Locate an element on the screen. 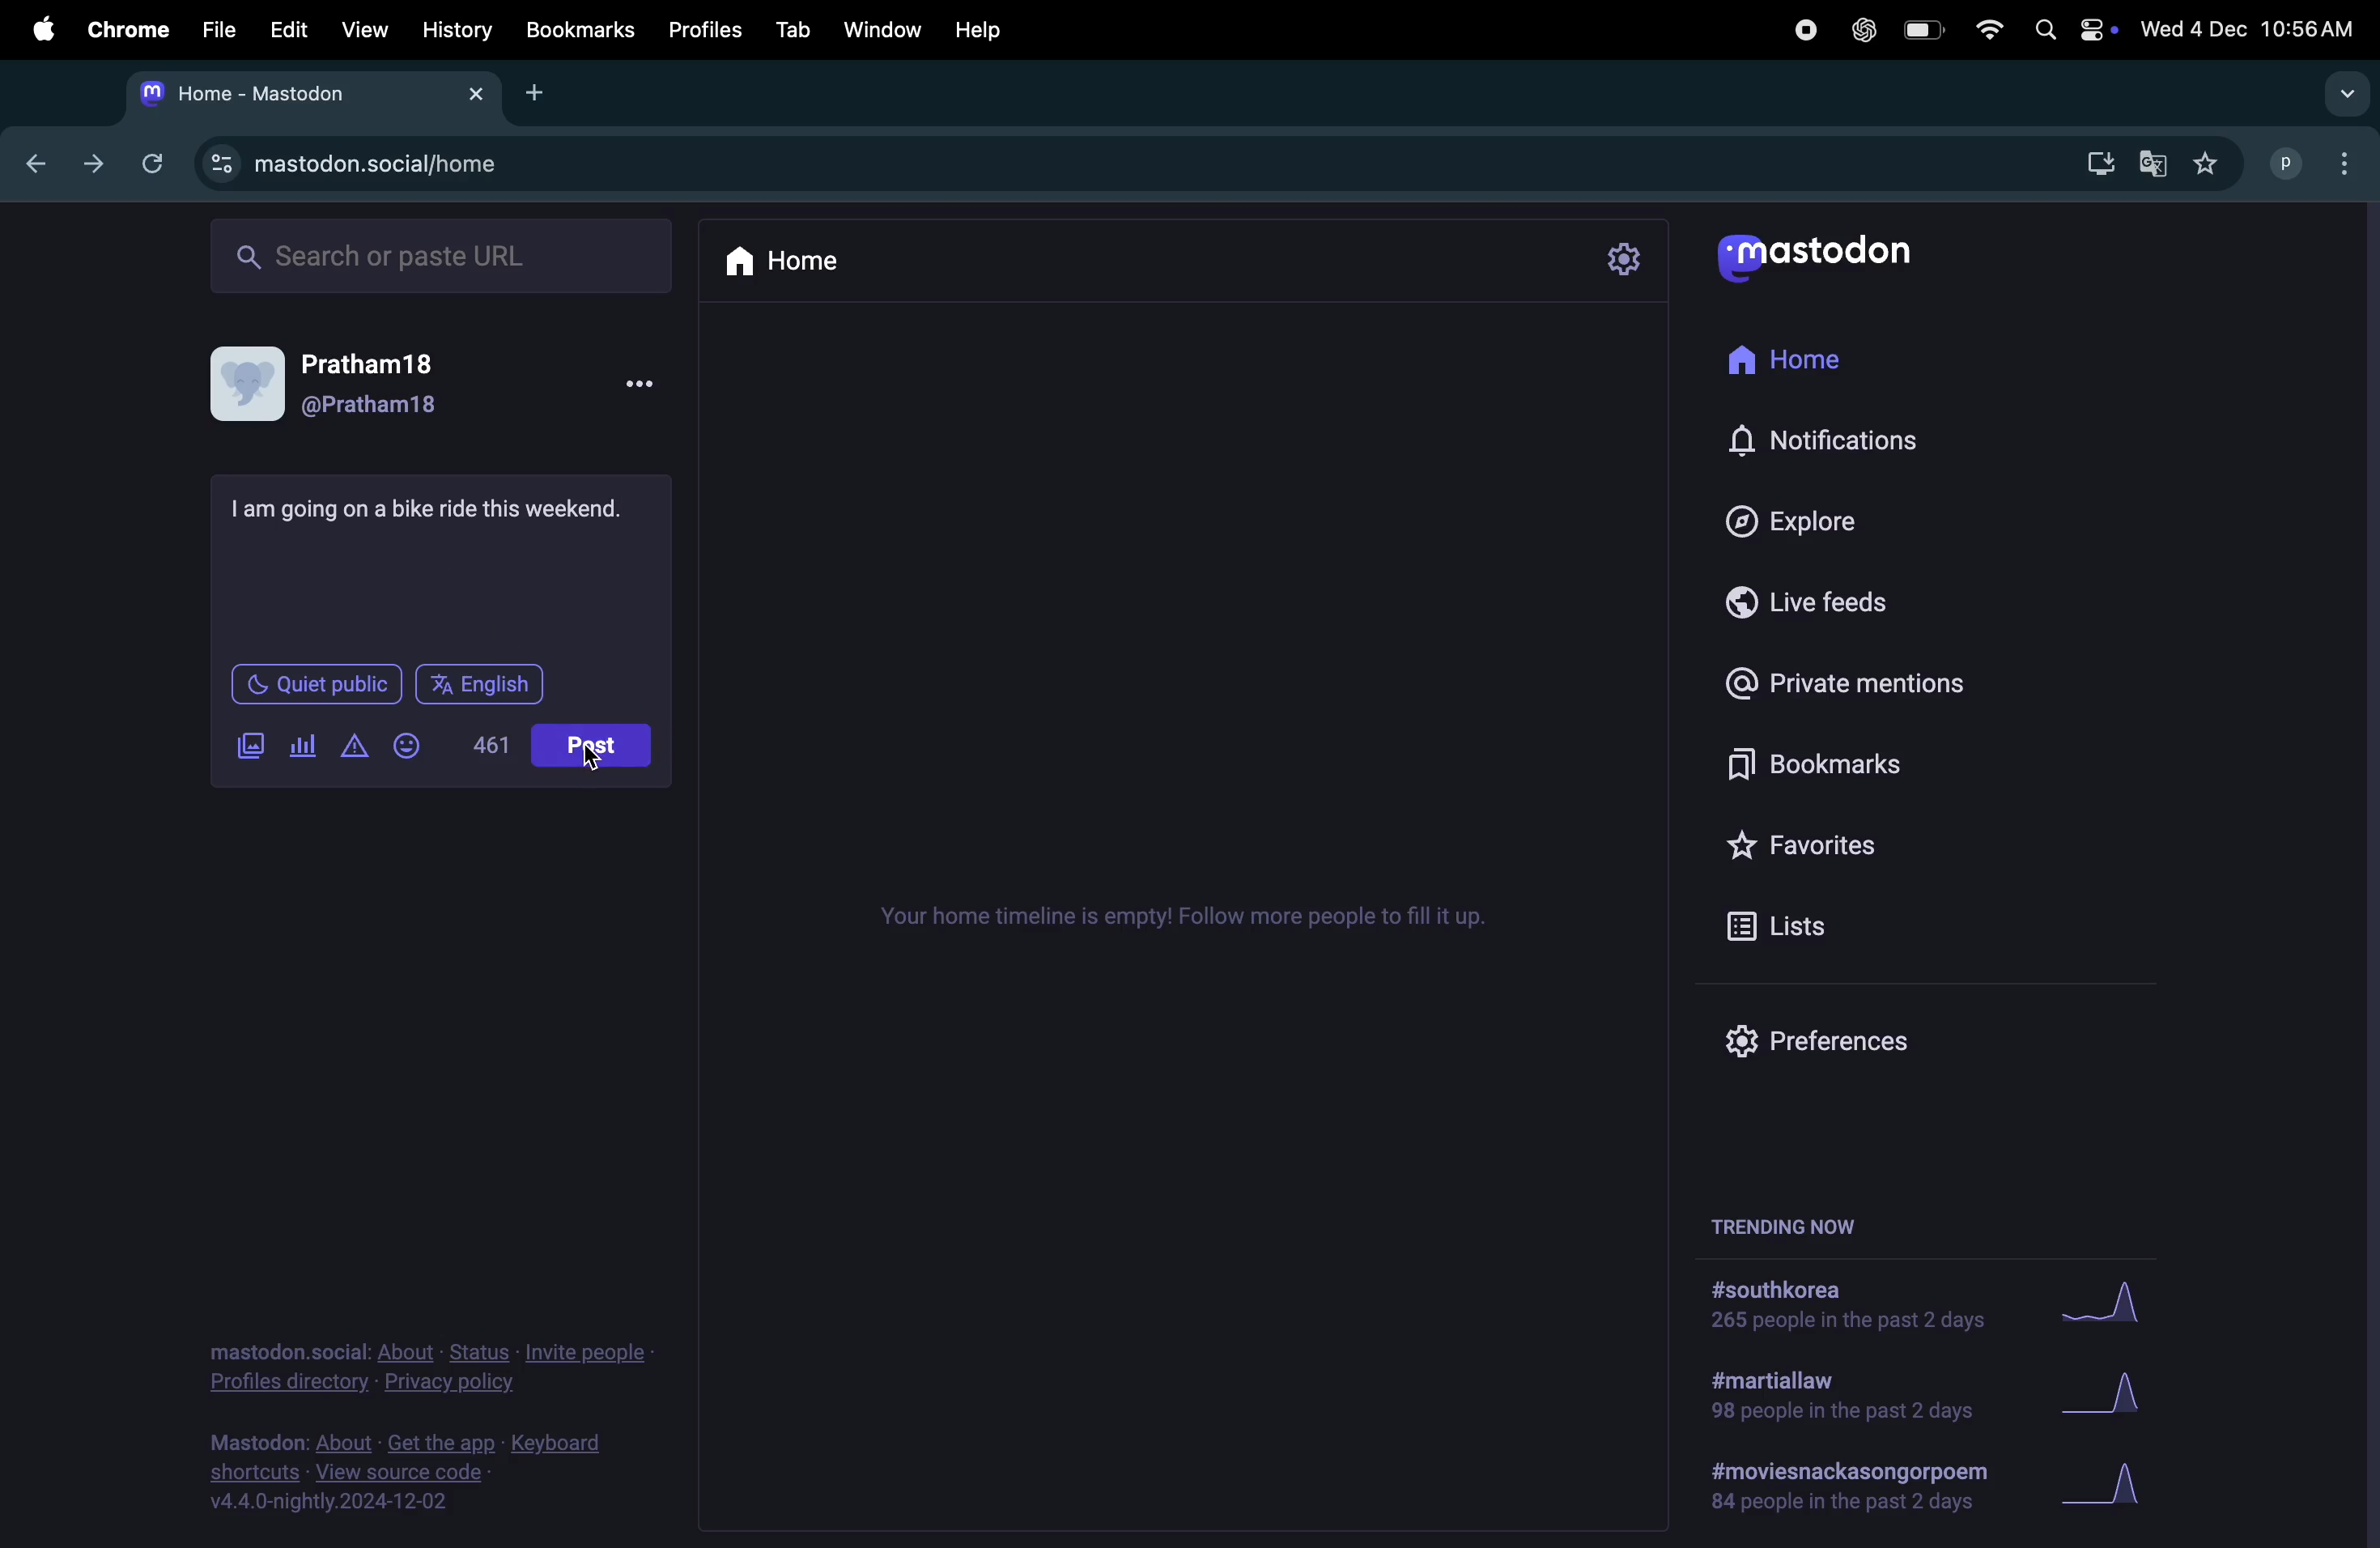  View is located at coordinates (366, 25).